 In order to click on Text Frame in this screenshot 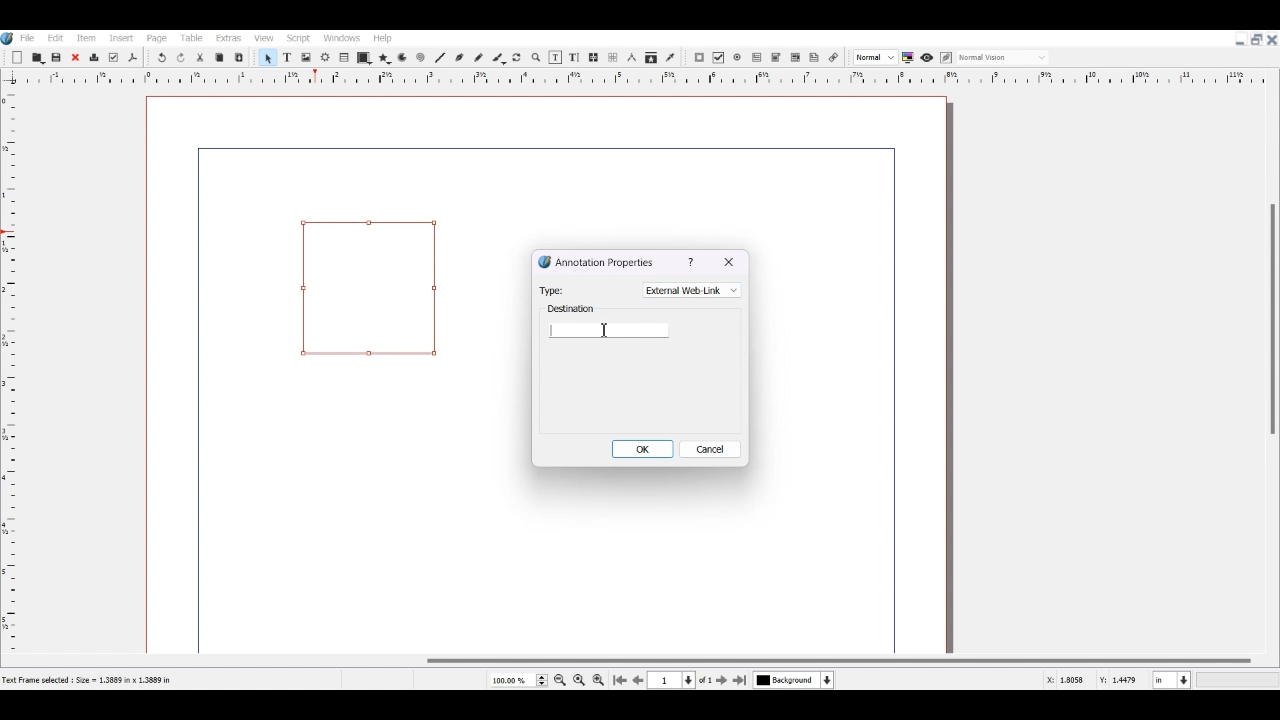, I will do `click(287, 57)`.